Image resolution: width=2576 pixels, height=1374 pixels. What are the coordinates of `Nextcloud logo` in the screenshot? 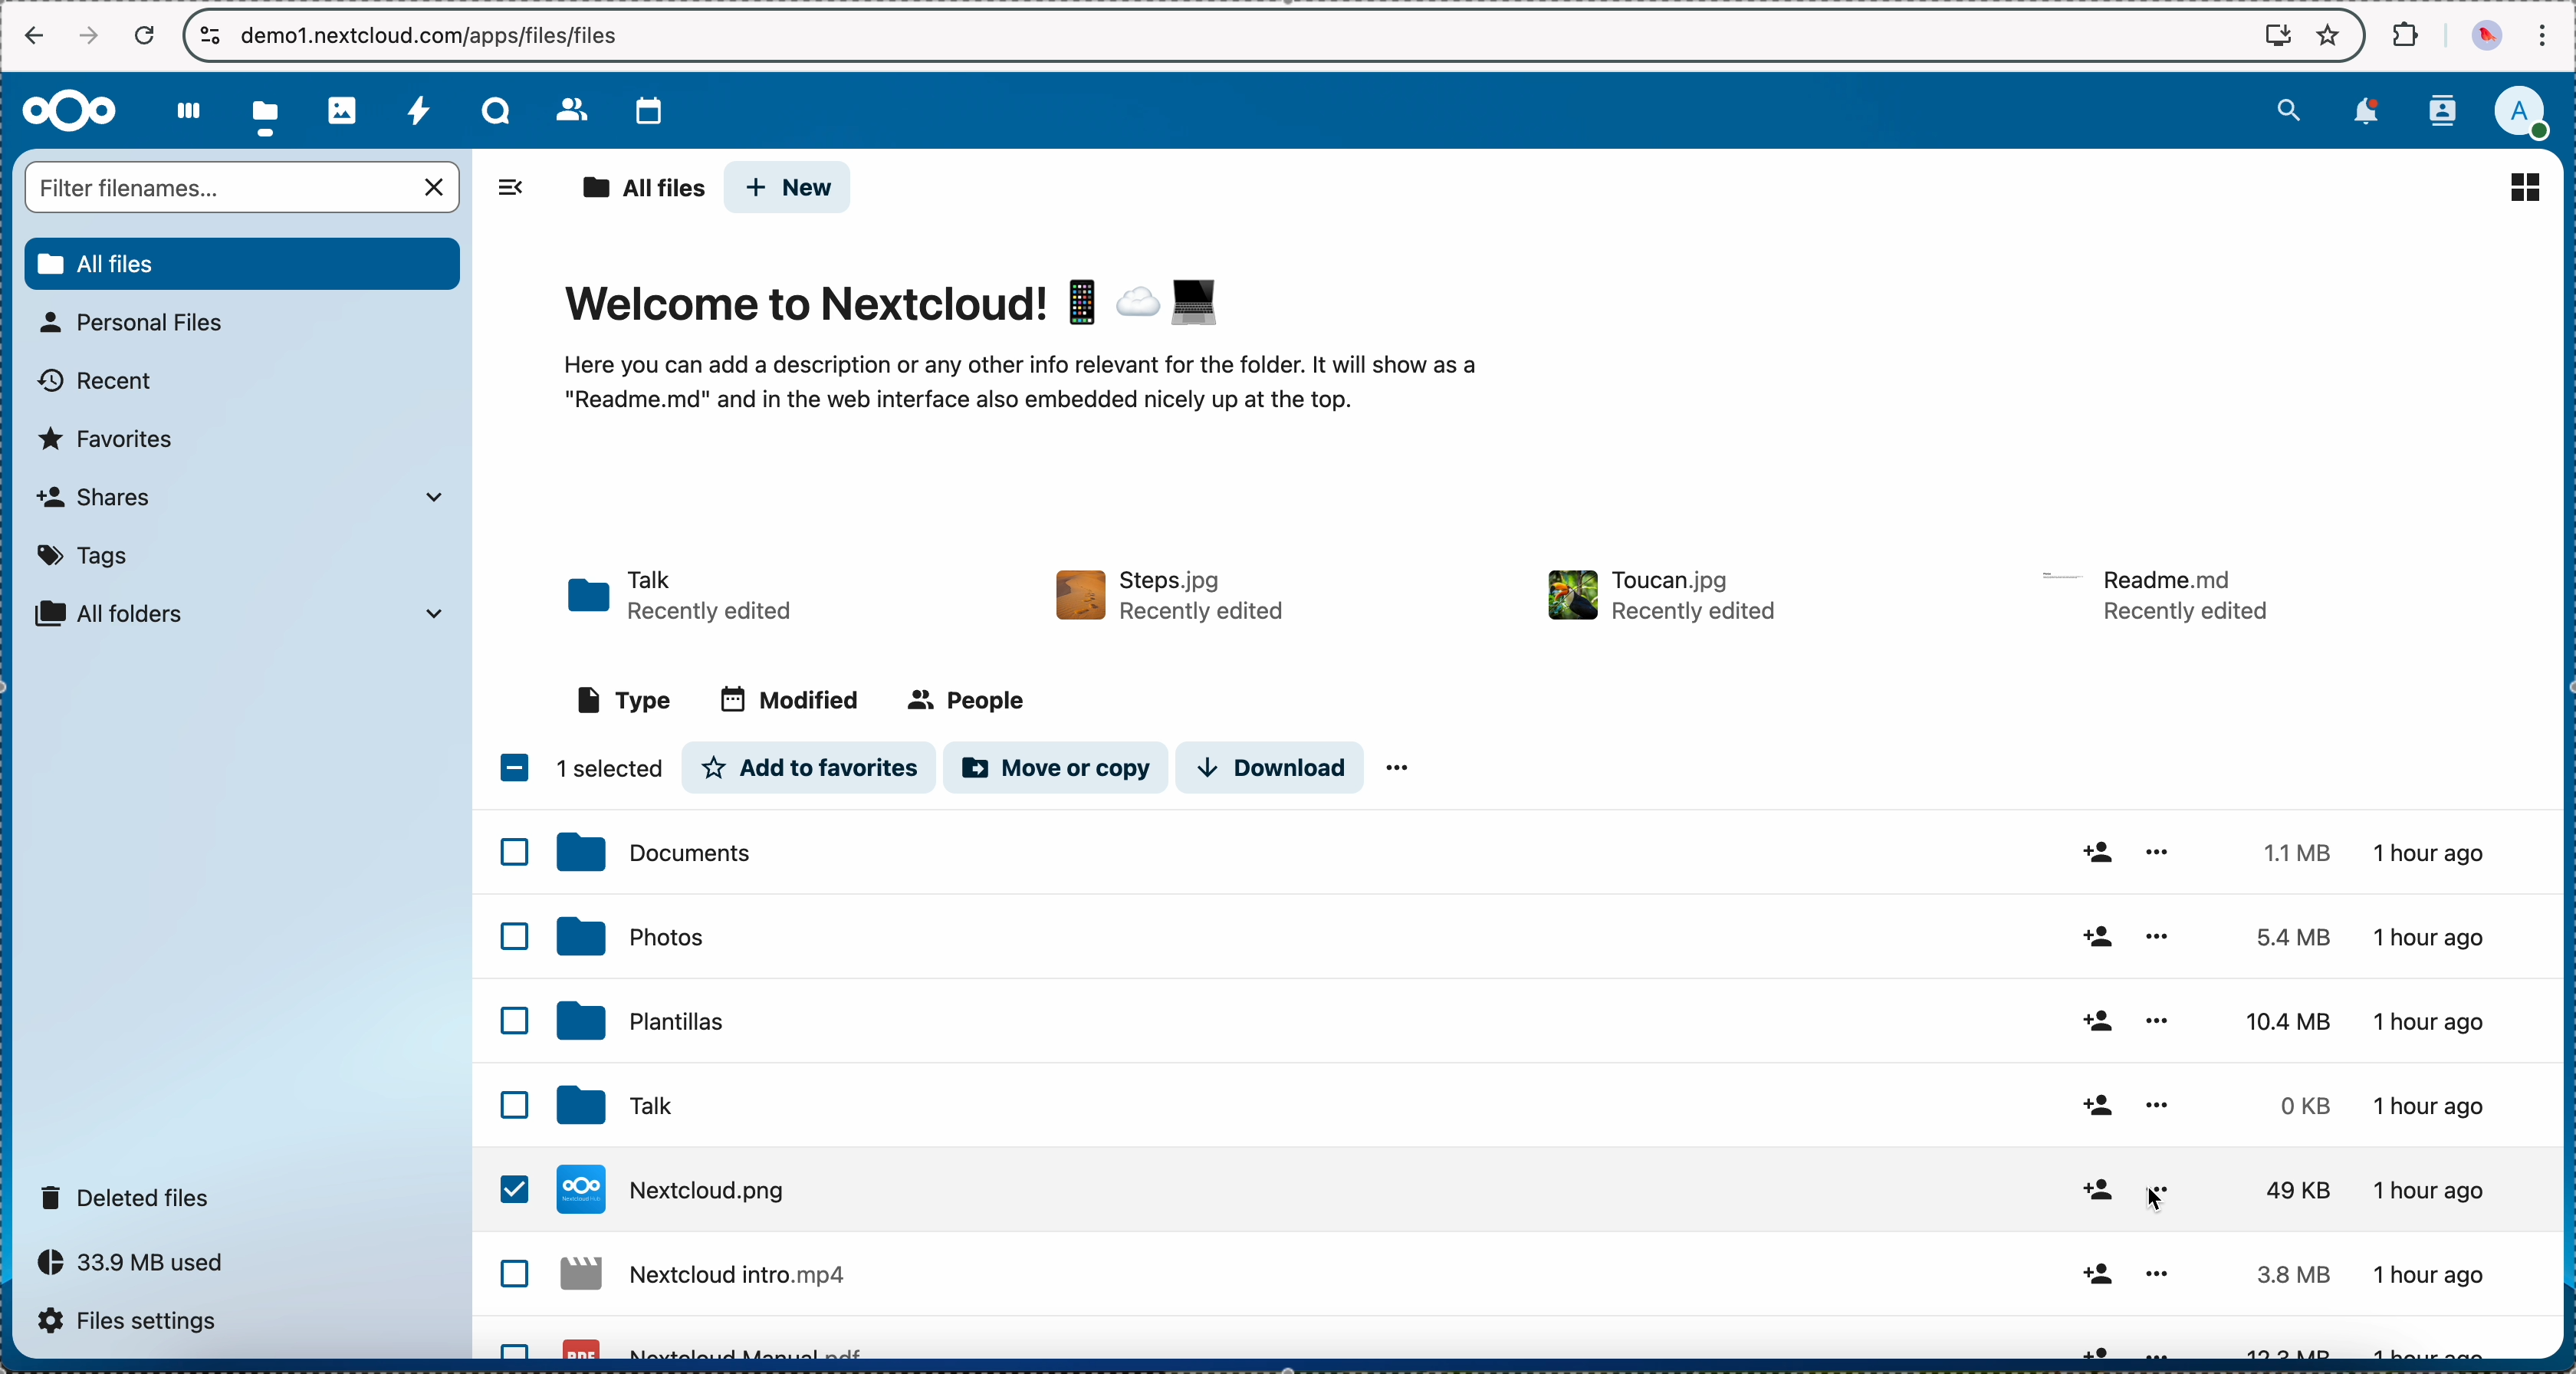 It's located at (67, 110).